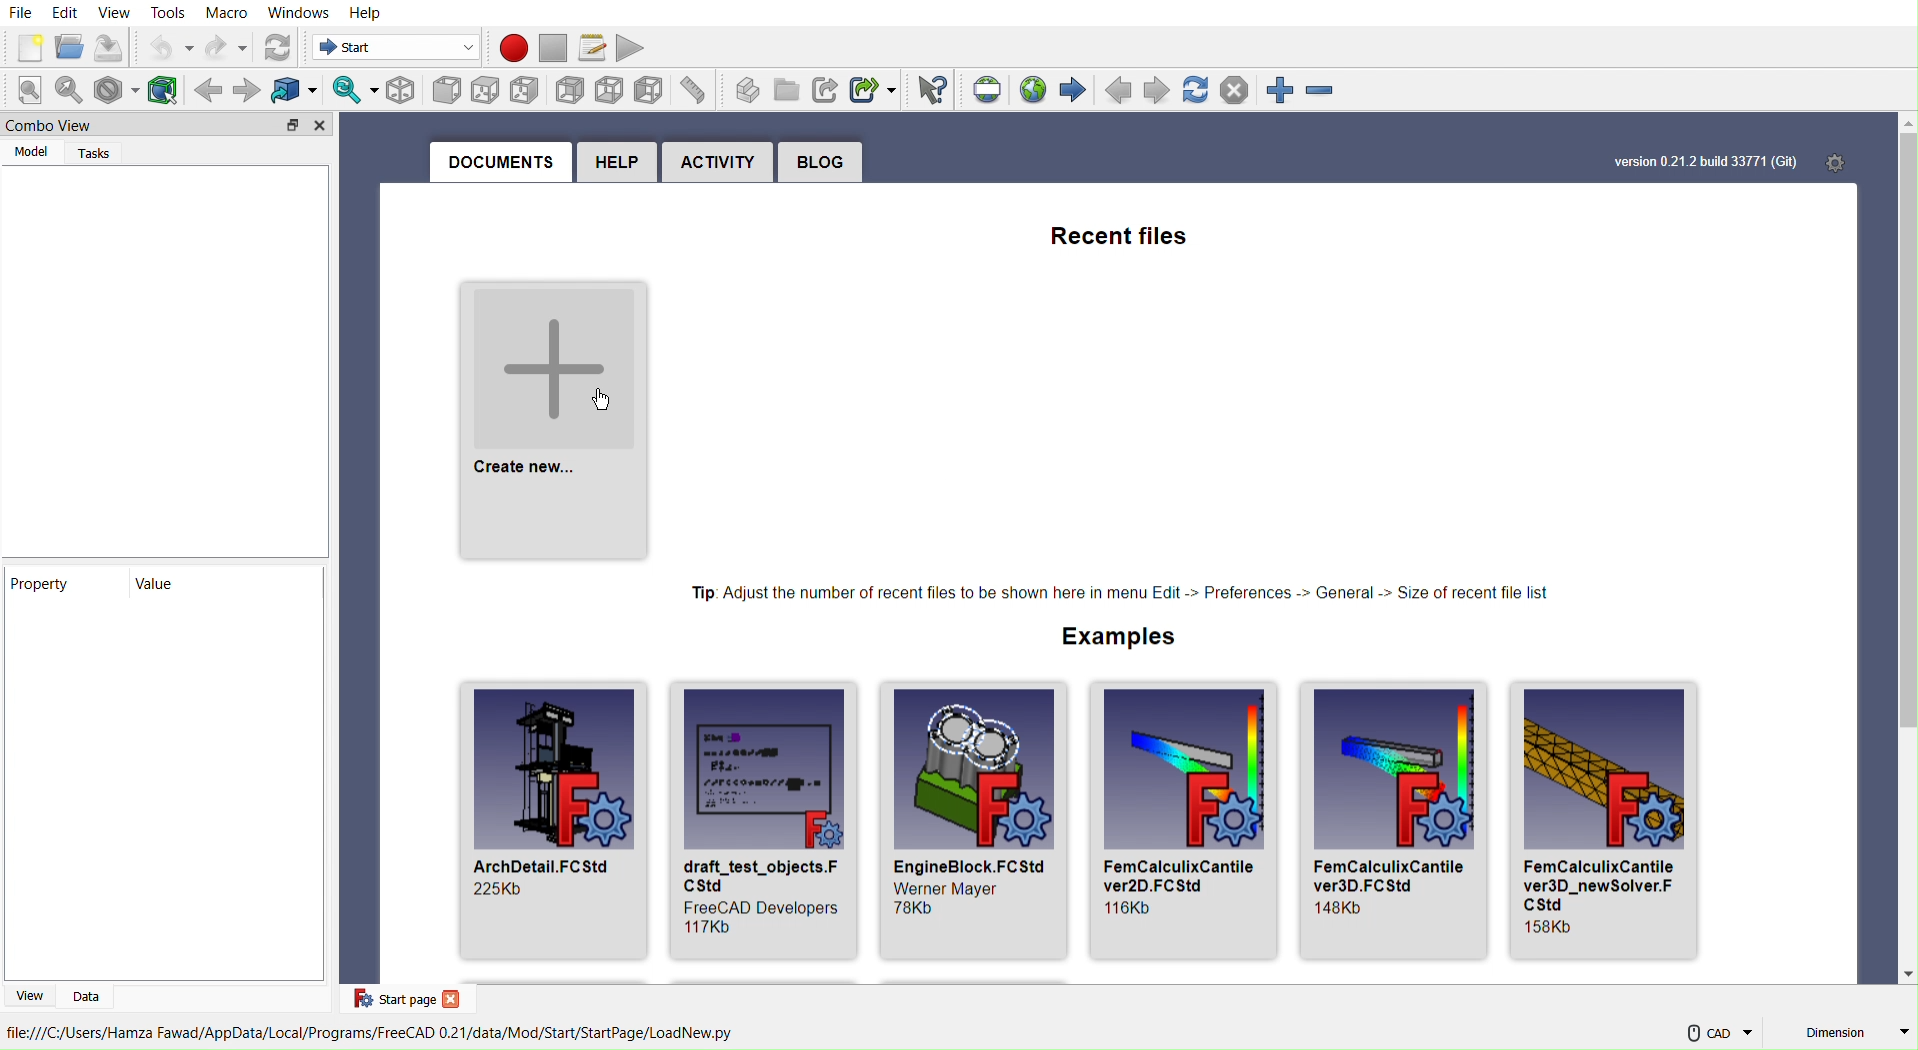 This screenshot has height=1050, width=1918. I want to click on Set to rear view, so click(568, 89).